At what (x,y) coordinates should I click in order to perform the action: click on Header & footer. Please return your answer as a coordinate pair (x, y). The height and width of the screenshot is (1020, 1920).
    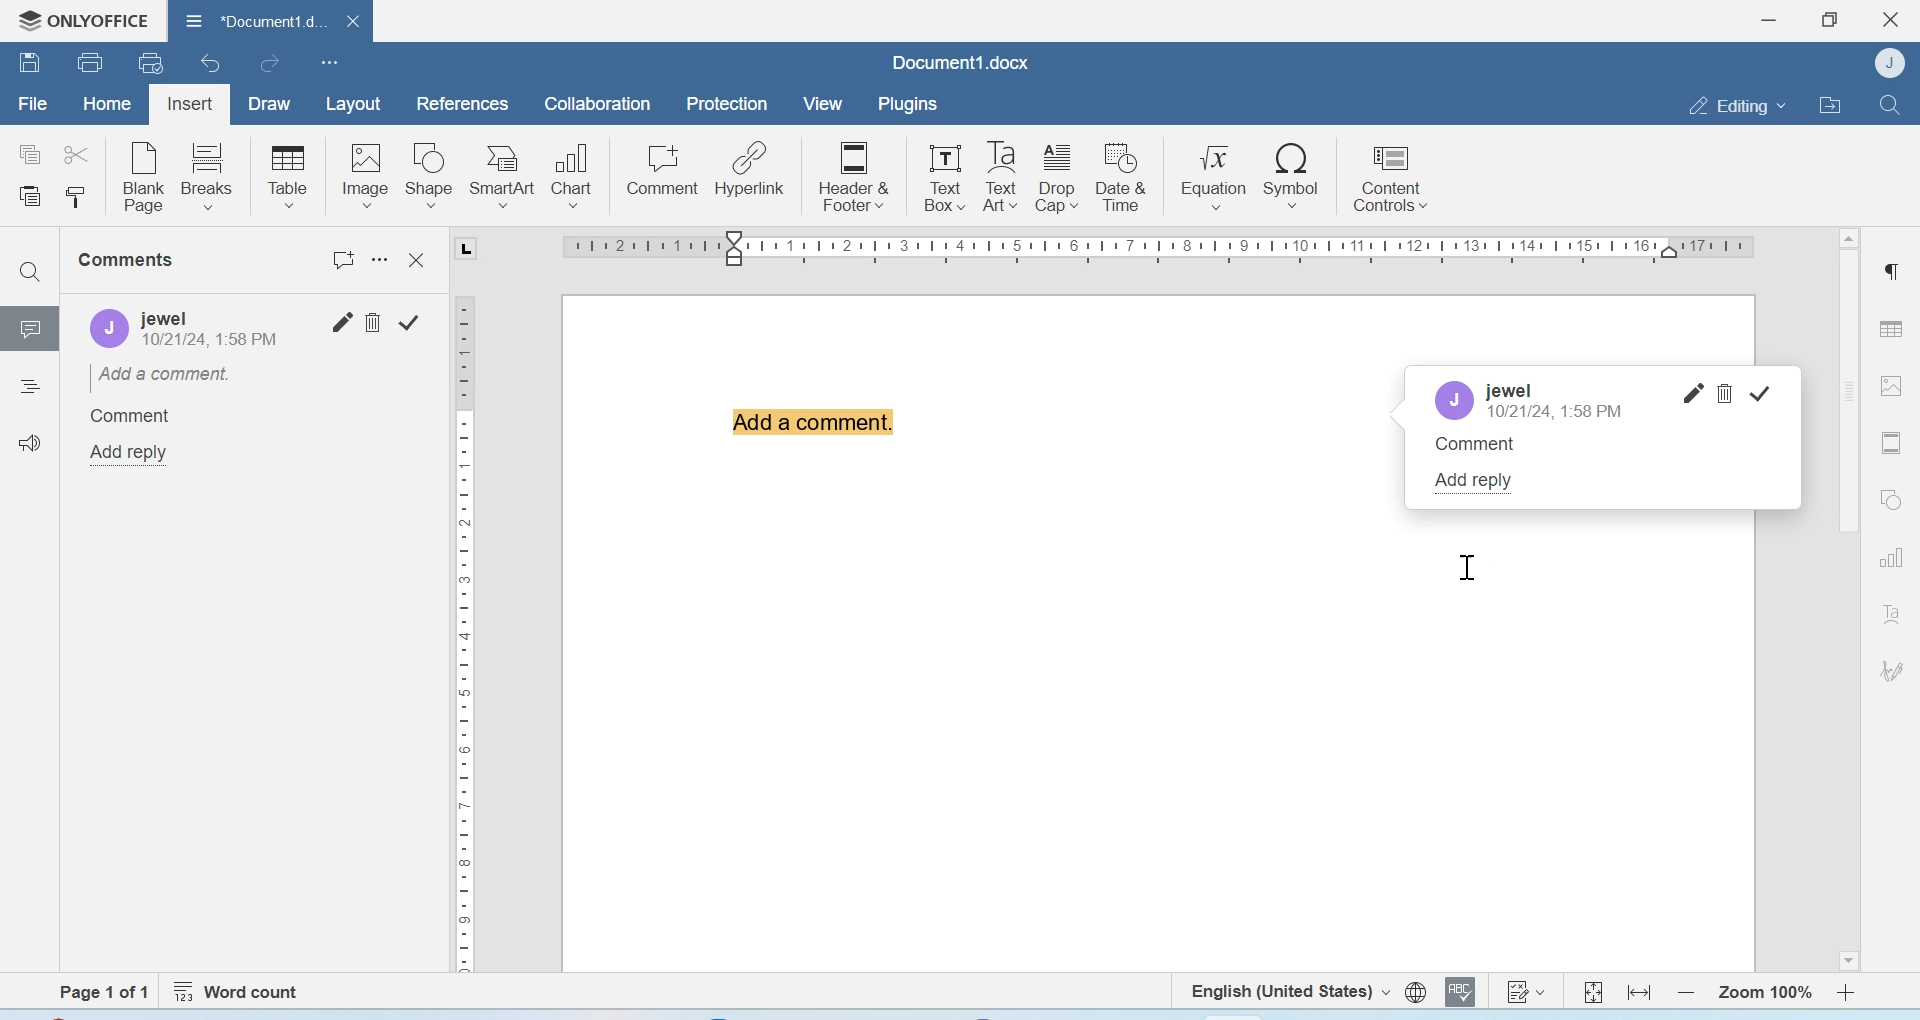
    Looking at the image, I should click on (1892, 443).